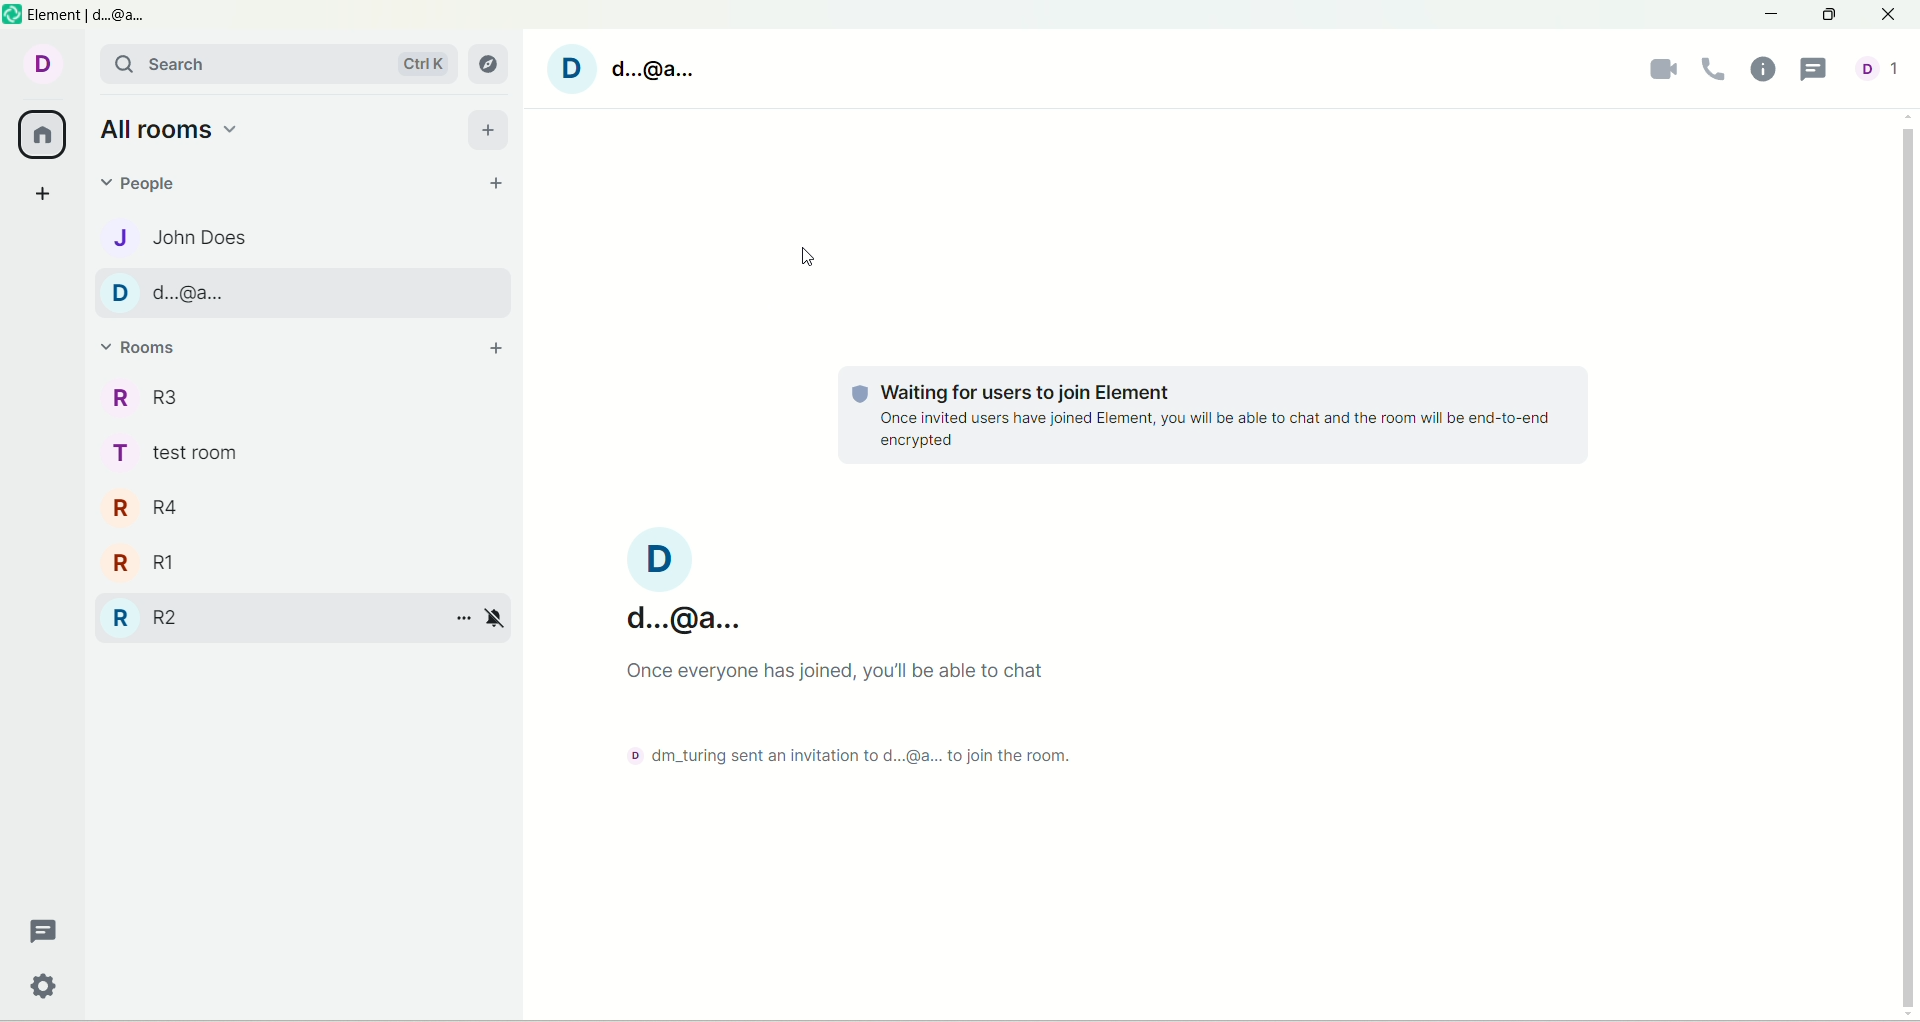 This screenshot has width=1920, height=1022. I want to click on text, so click(867, 754).